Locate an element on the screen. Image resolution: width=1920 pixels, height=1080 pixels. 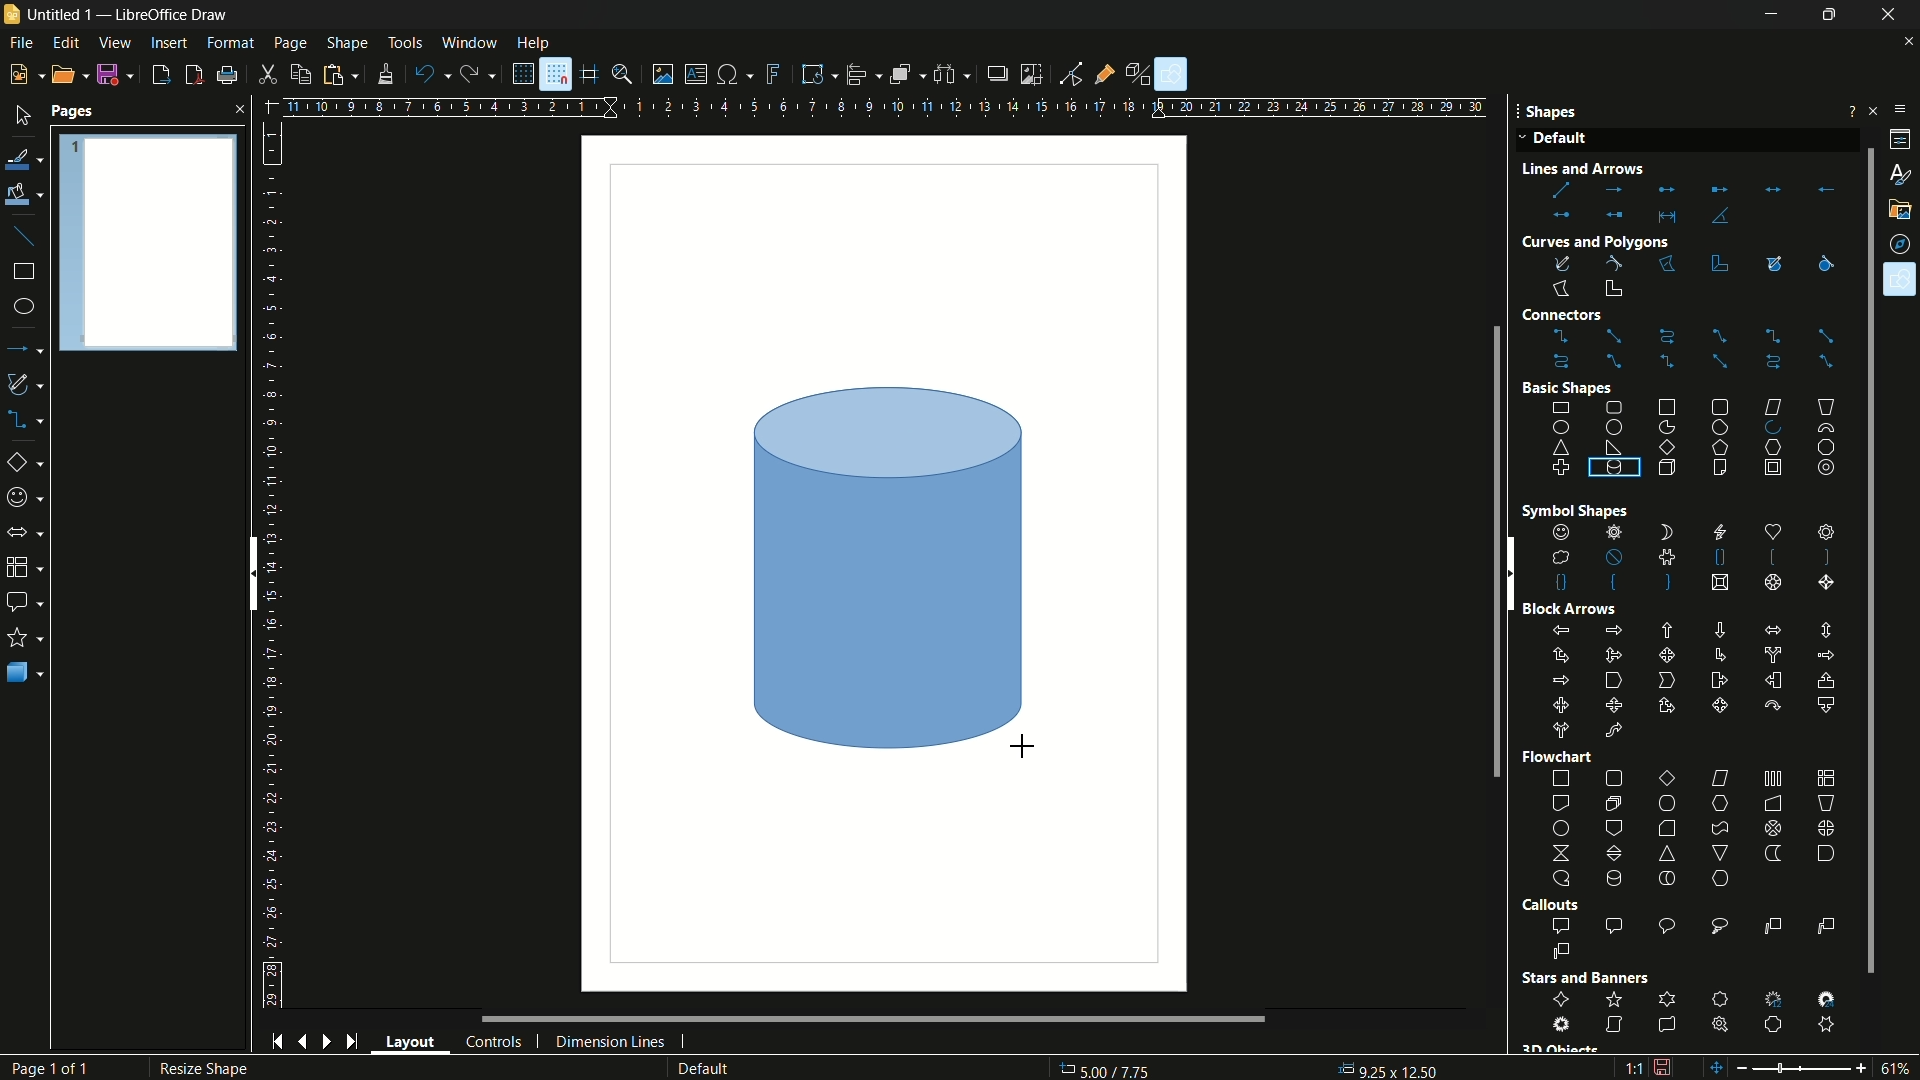
Stars is located at coordinates (1592, 979).